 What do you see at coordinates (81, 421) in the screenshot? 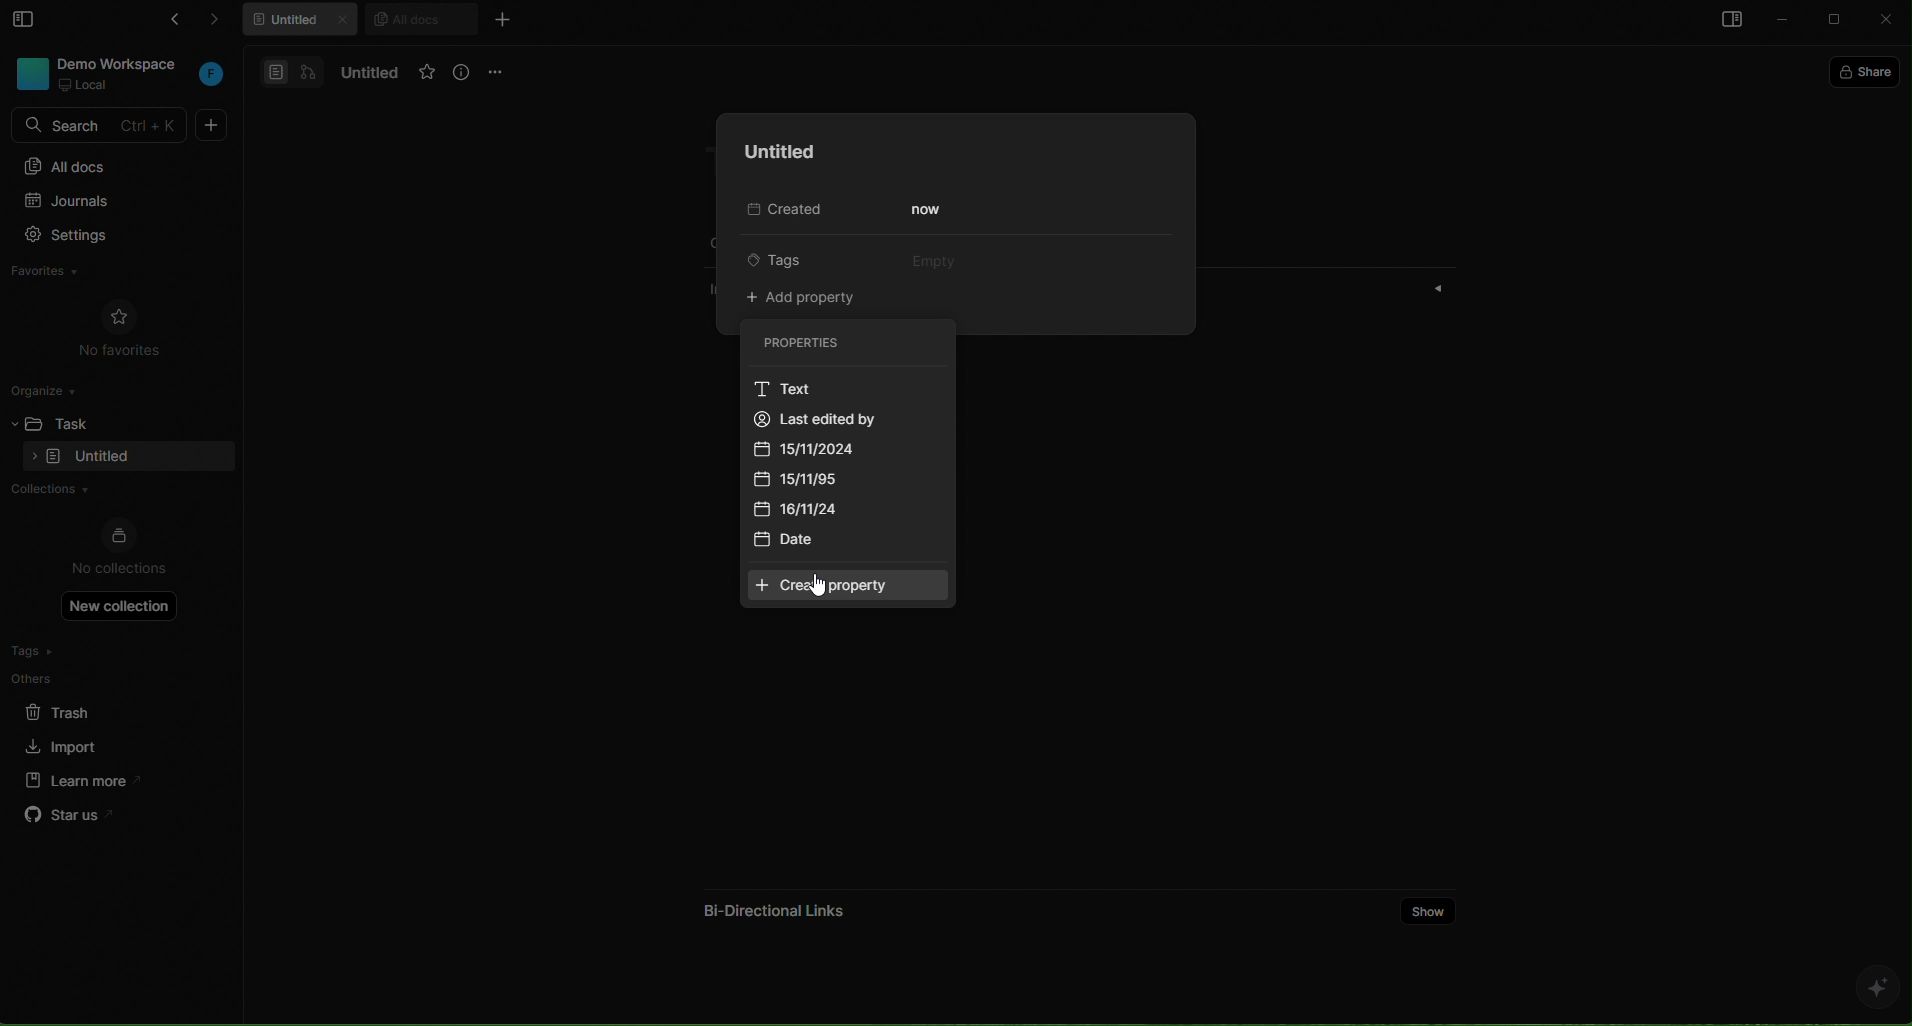
I see `task` at bounding box center [81, 421].